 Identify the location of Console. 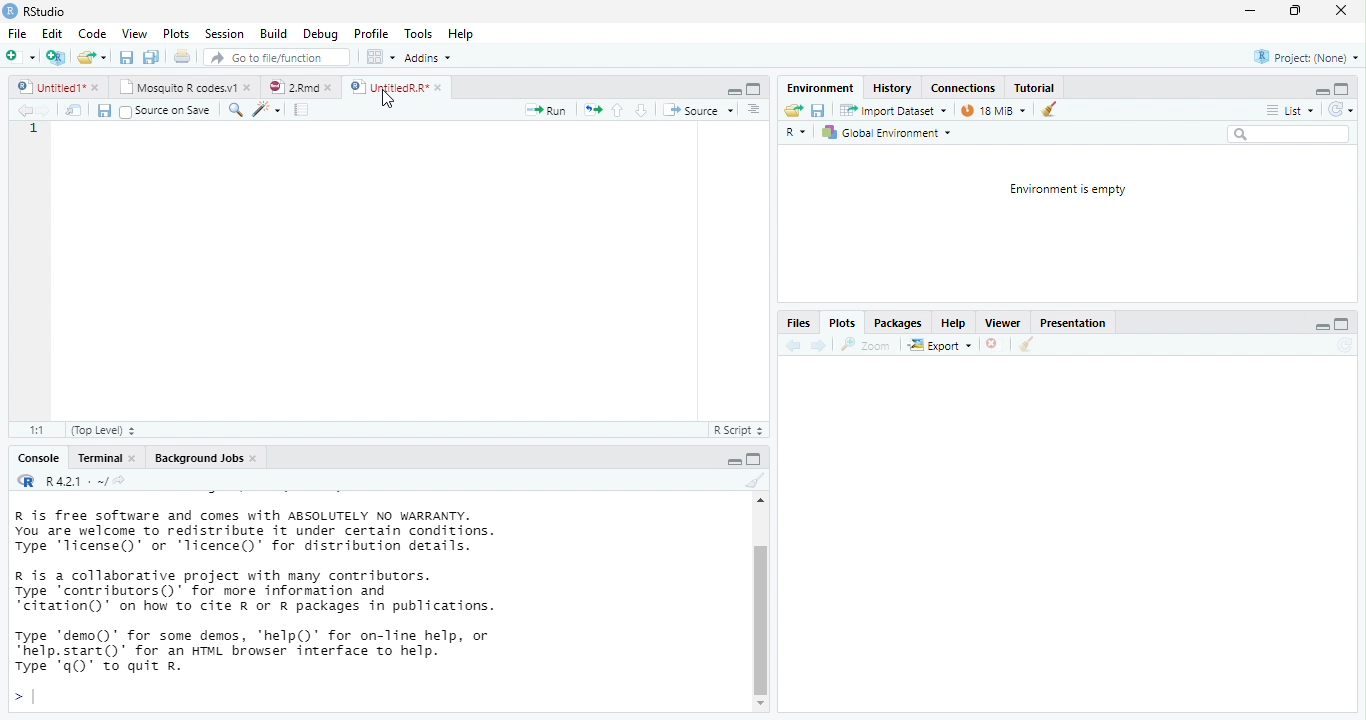
(37, 459).